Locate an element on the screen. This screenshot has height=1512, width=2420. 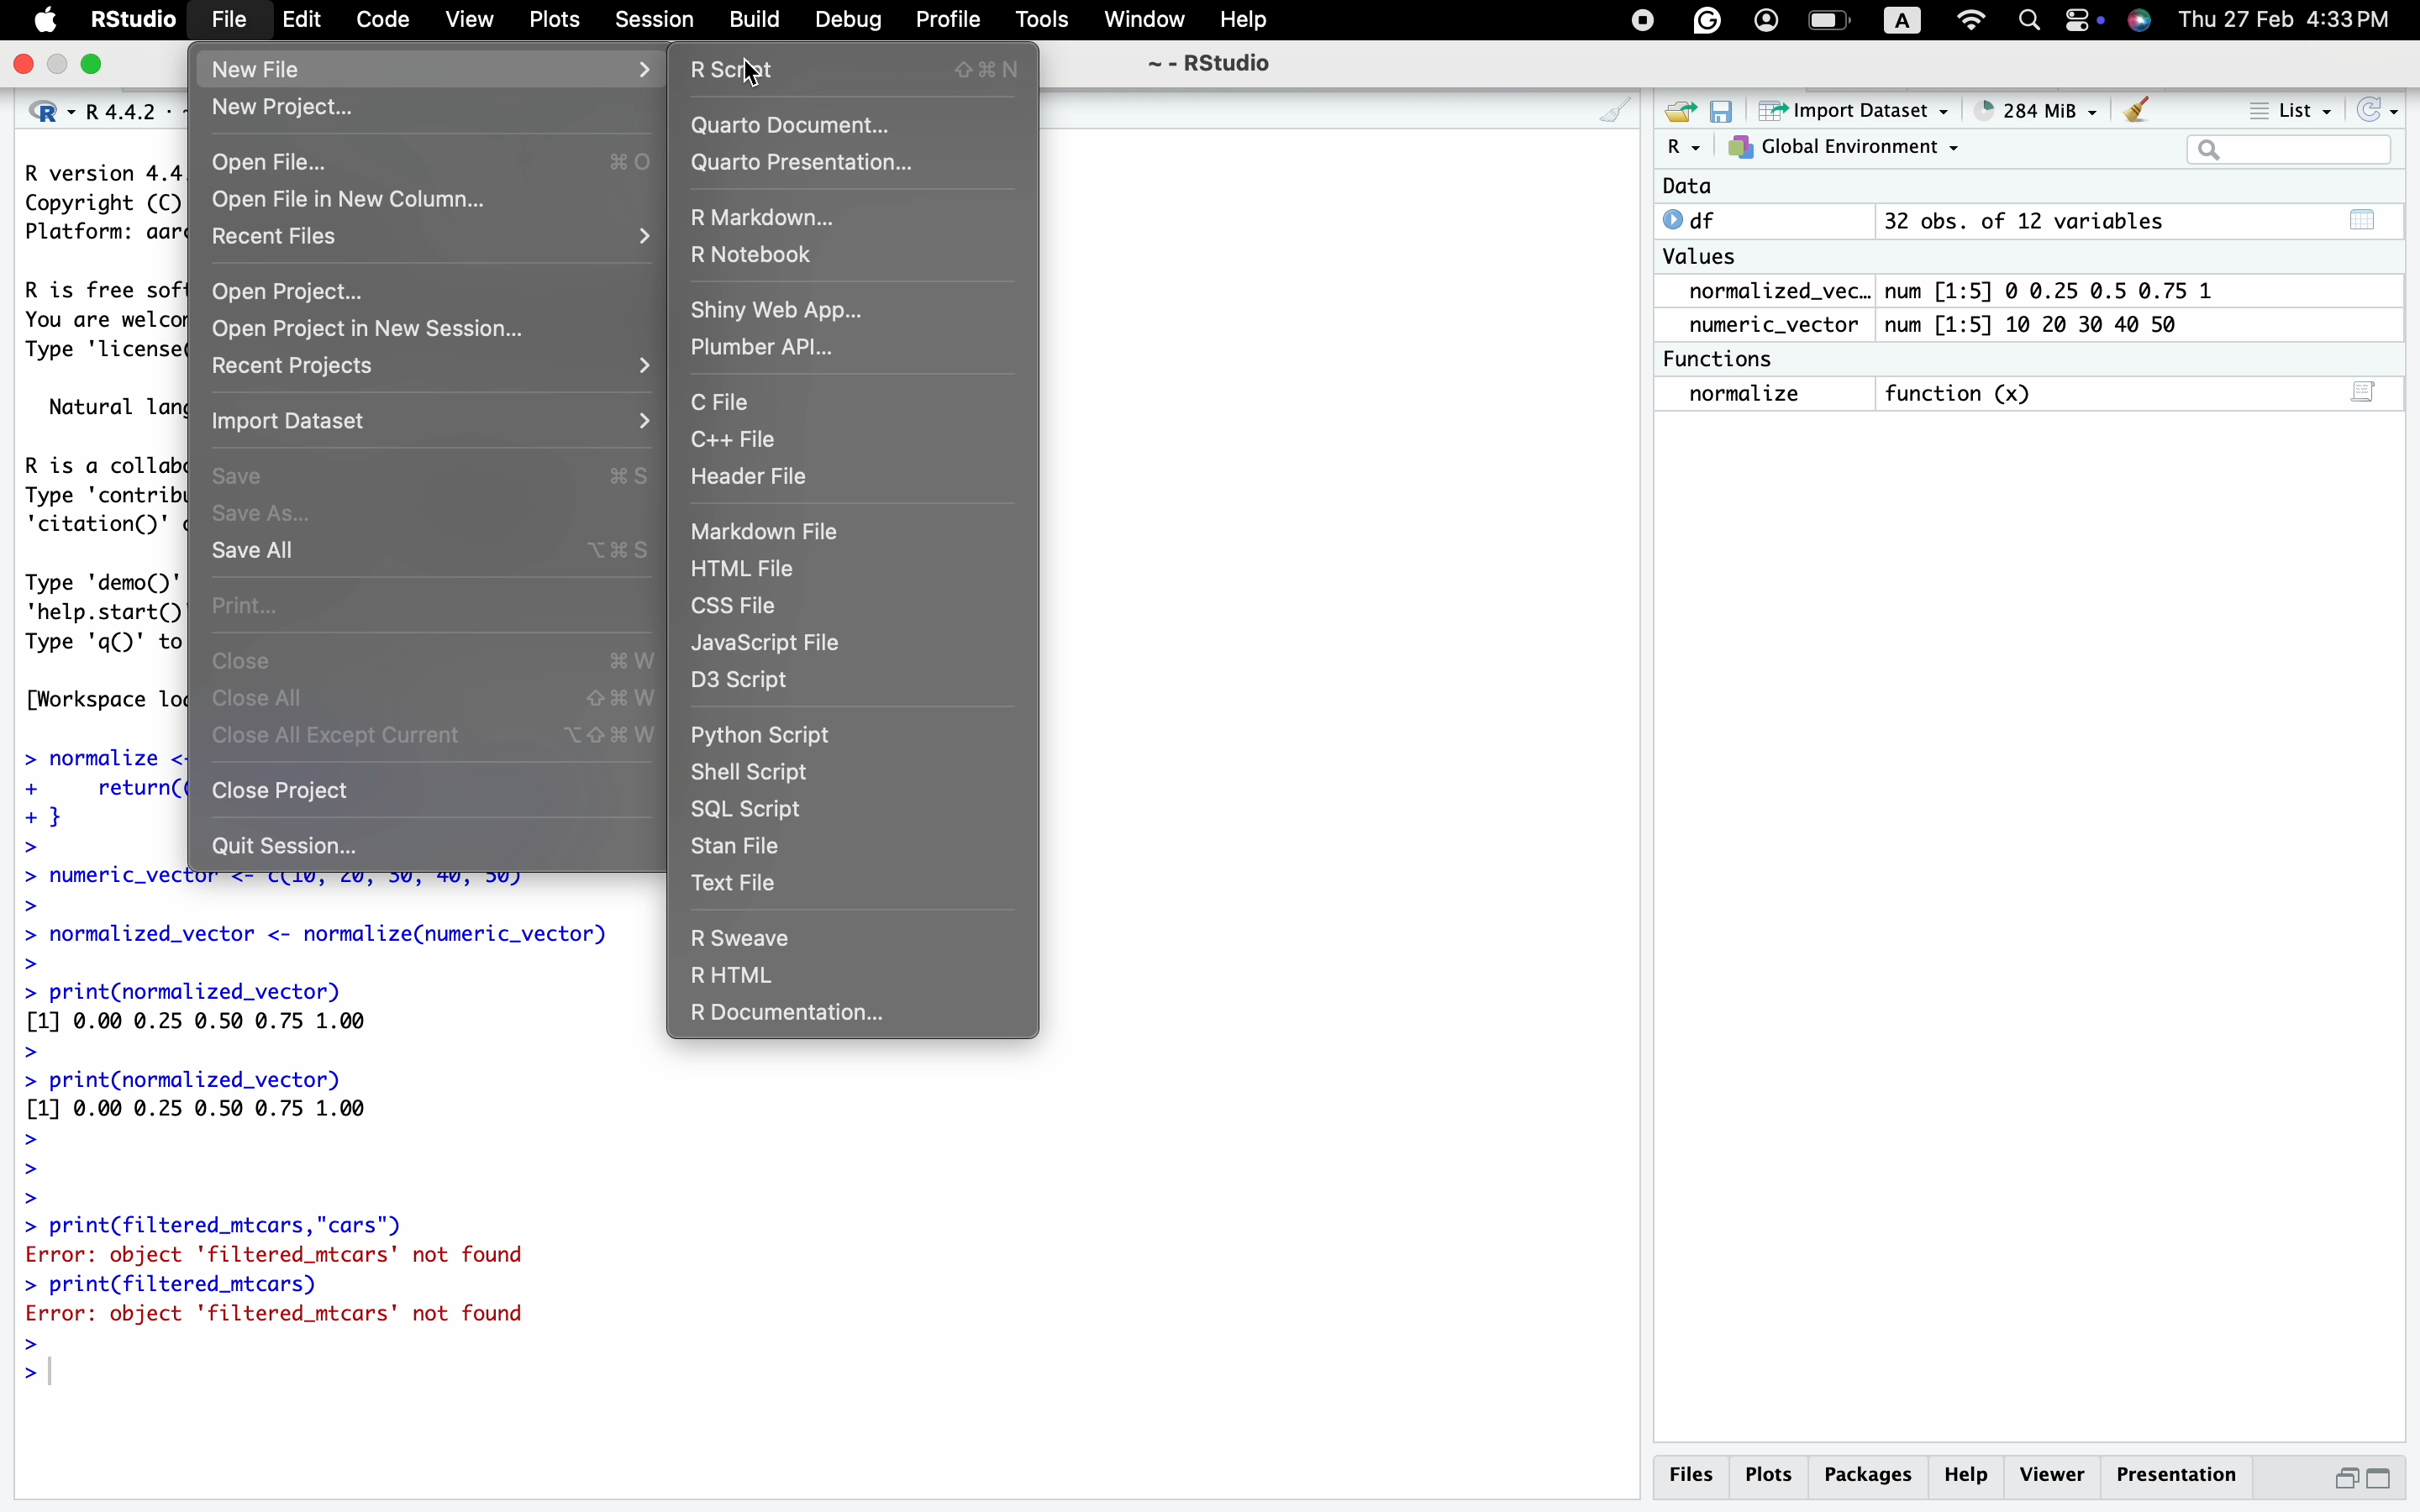
Tools is located at coordinates (1046, 18).